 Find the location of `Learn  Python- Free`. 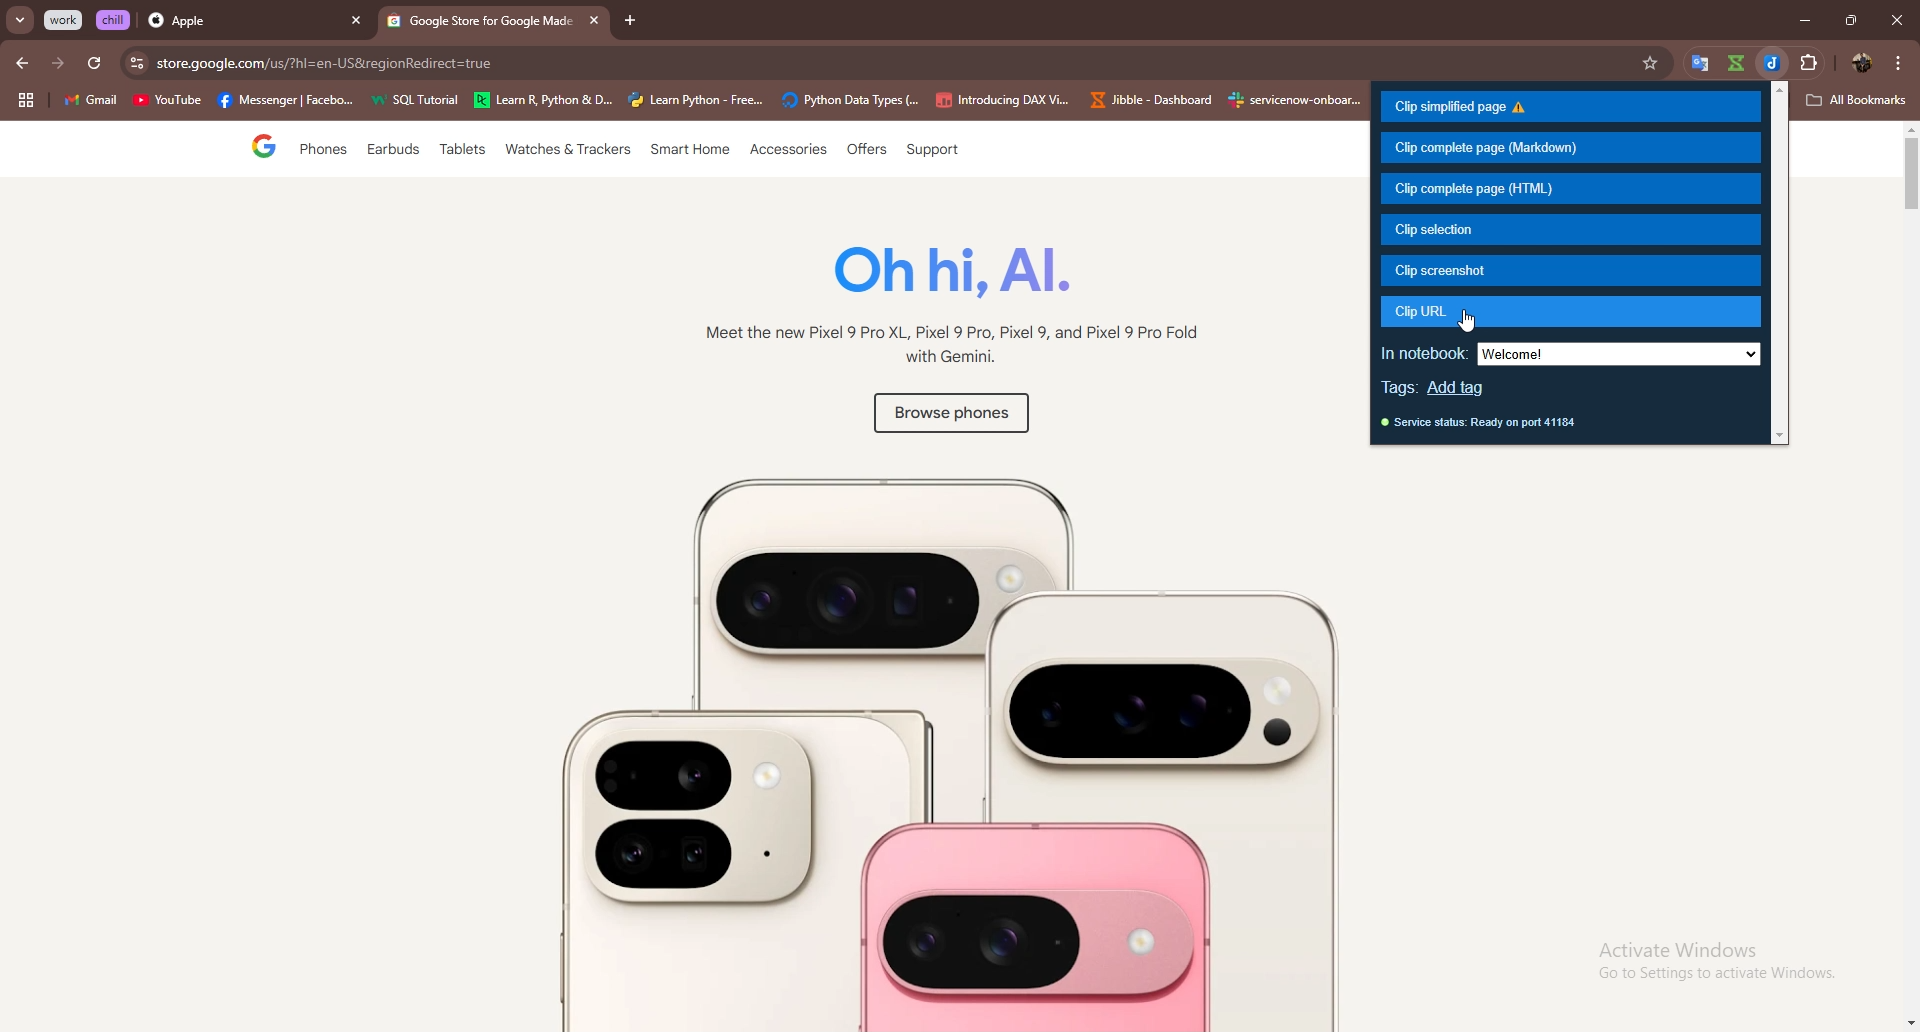

Learn  Python- Free is located at coordinates (697, 100).